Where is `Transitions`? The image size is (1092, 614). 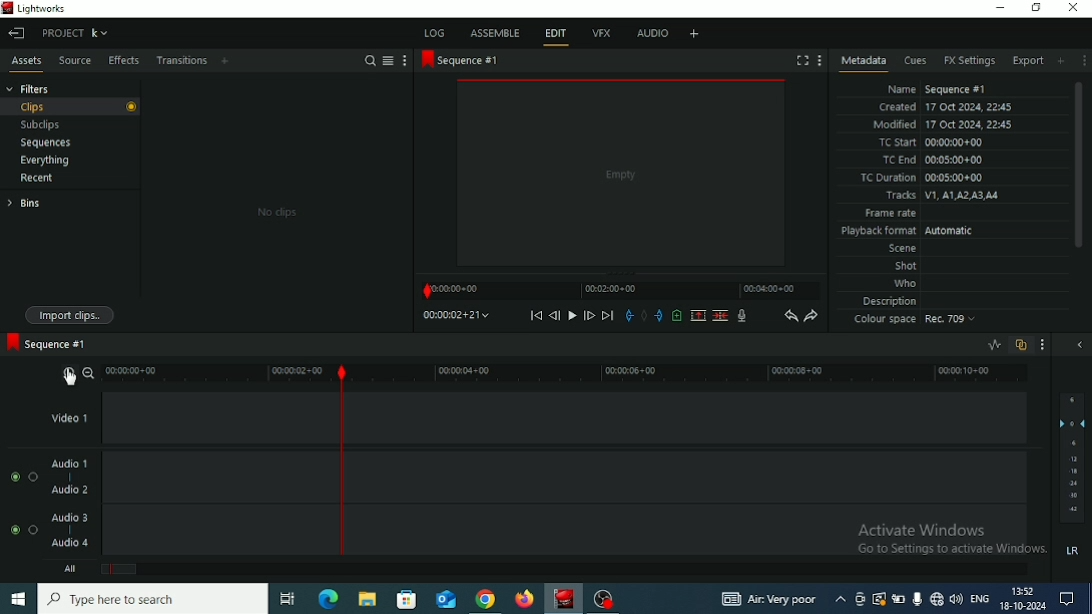 Transitions is located at coordinates (181, 61).